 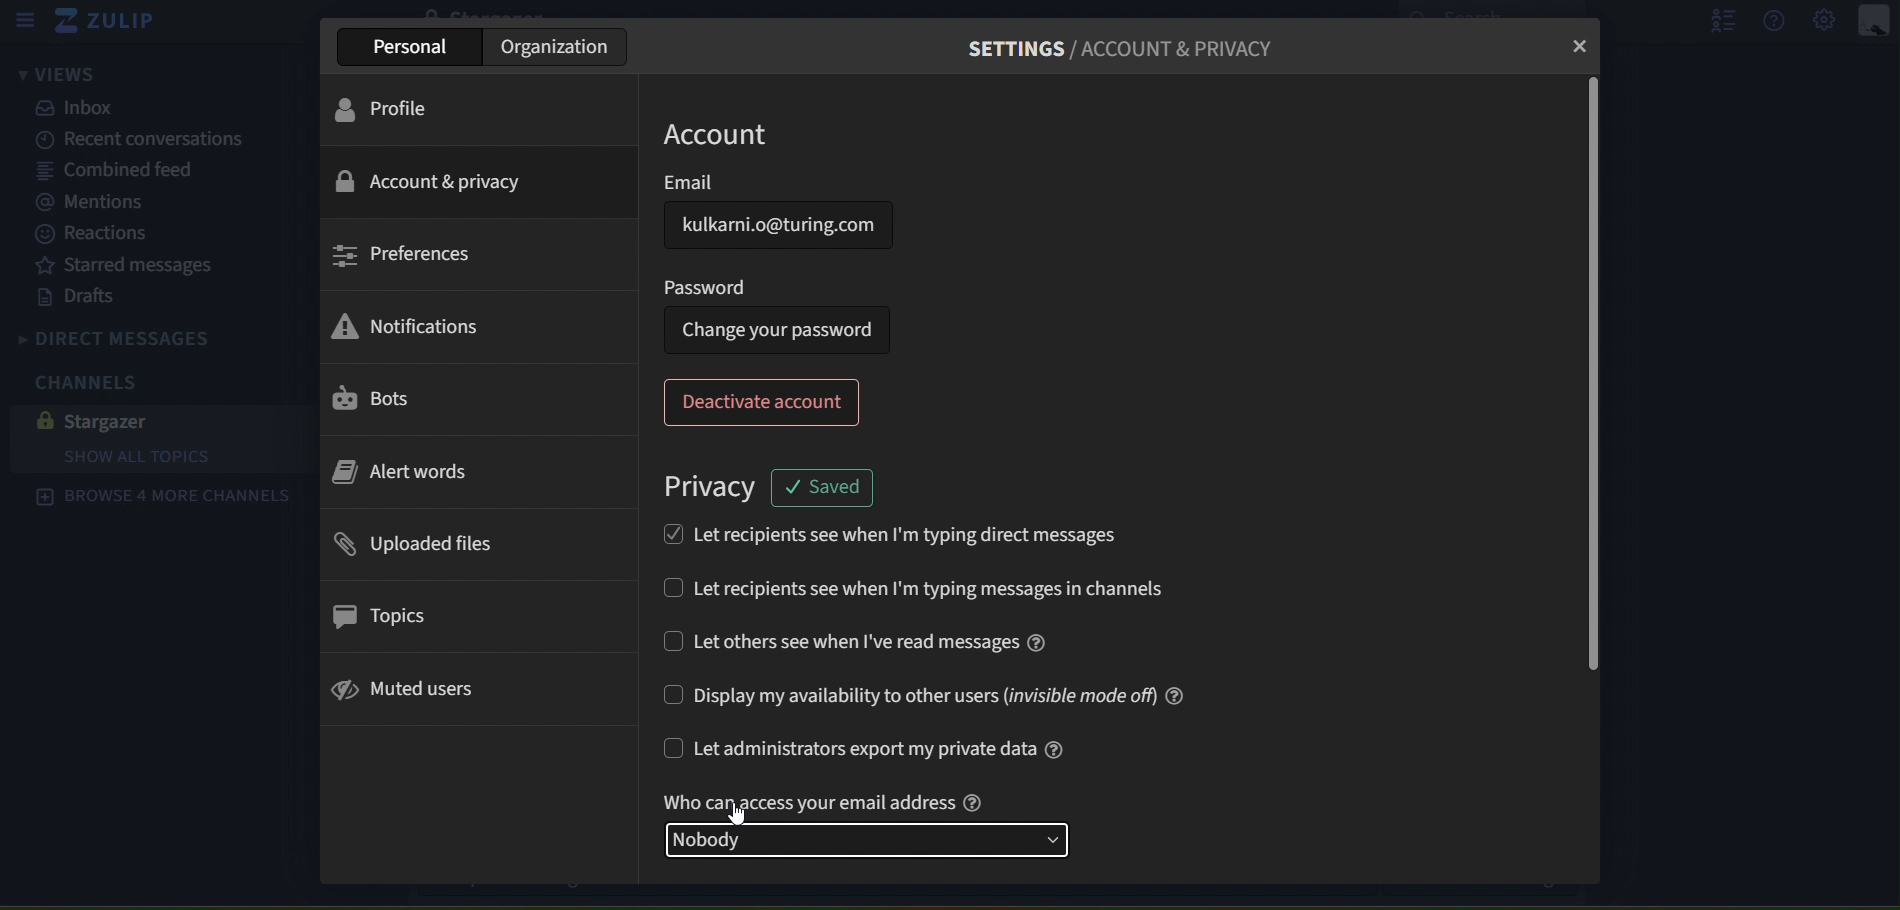 I want to click on deactivate account, so click(x=765, y=402).